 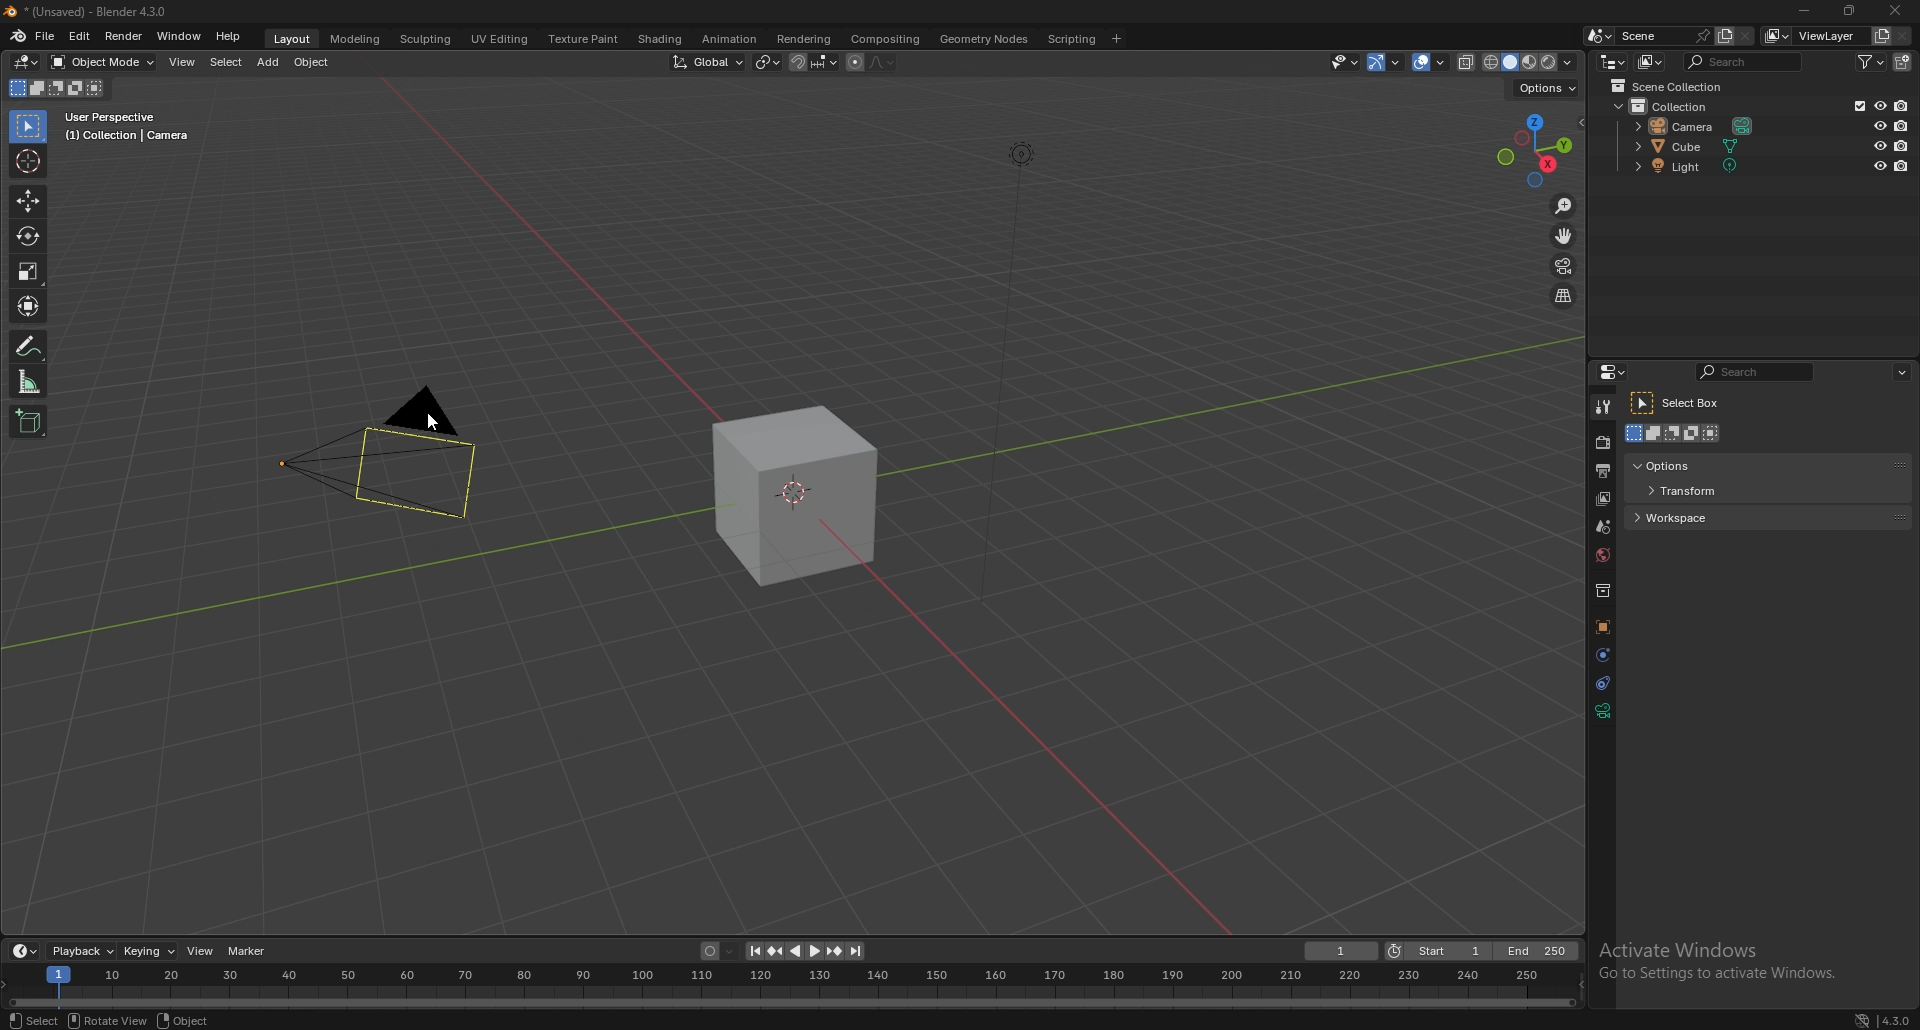 I want to click on edit, so click(x=81, y=35).